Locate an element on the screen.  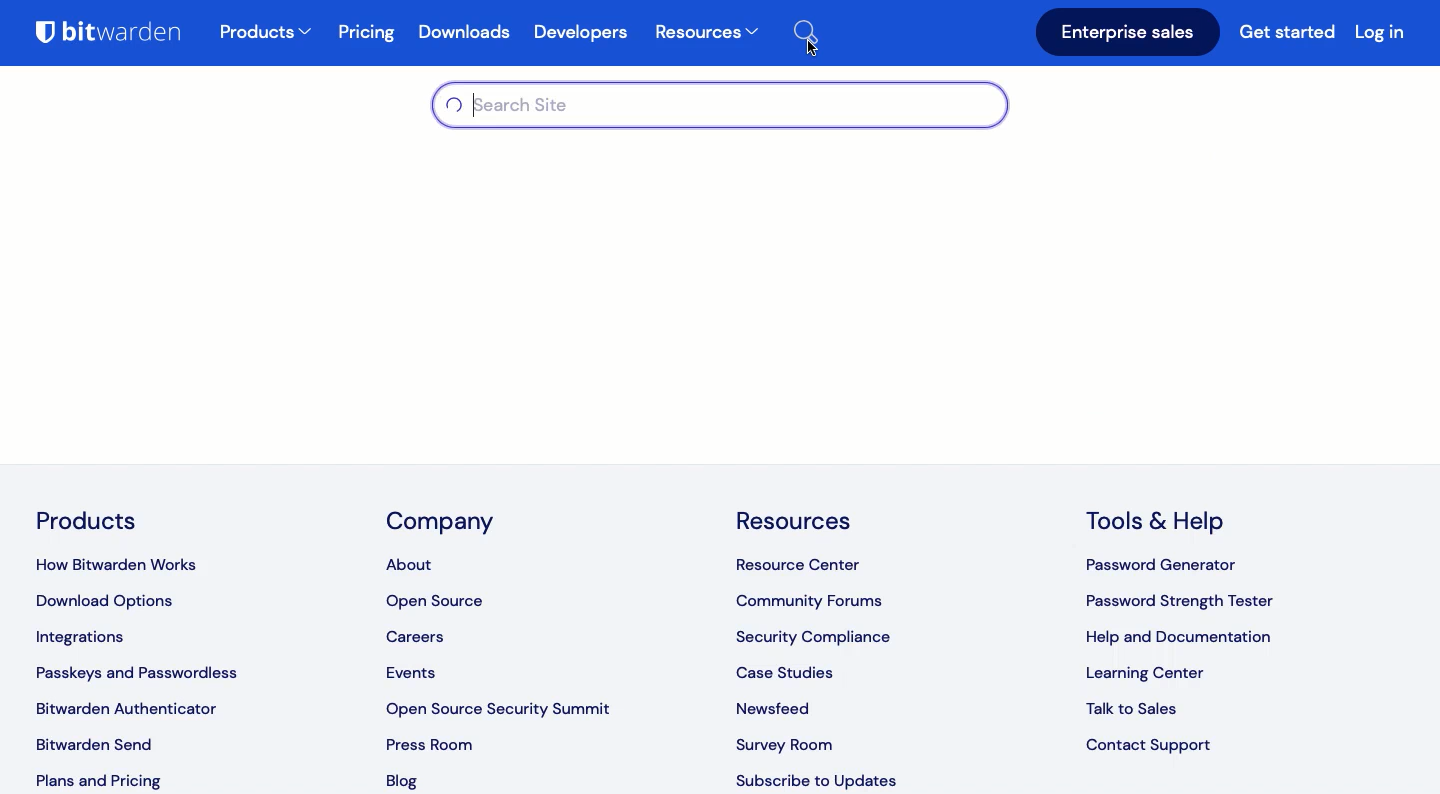
plans and pricing is located at coordinates (96, 779).